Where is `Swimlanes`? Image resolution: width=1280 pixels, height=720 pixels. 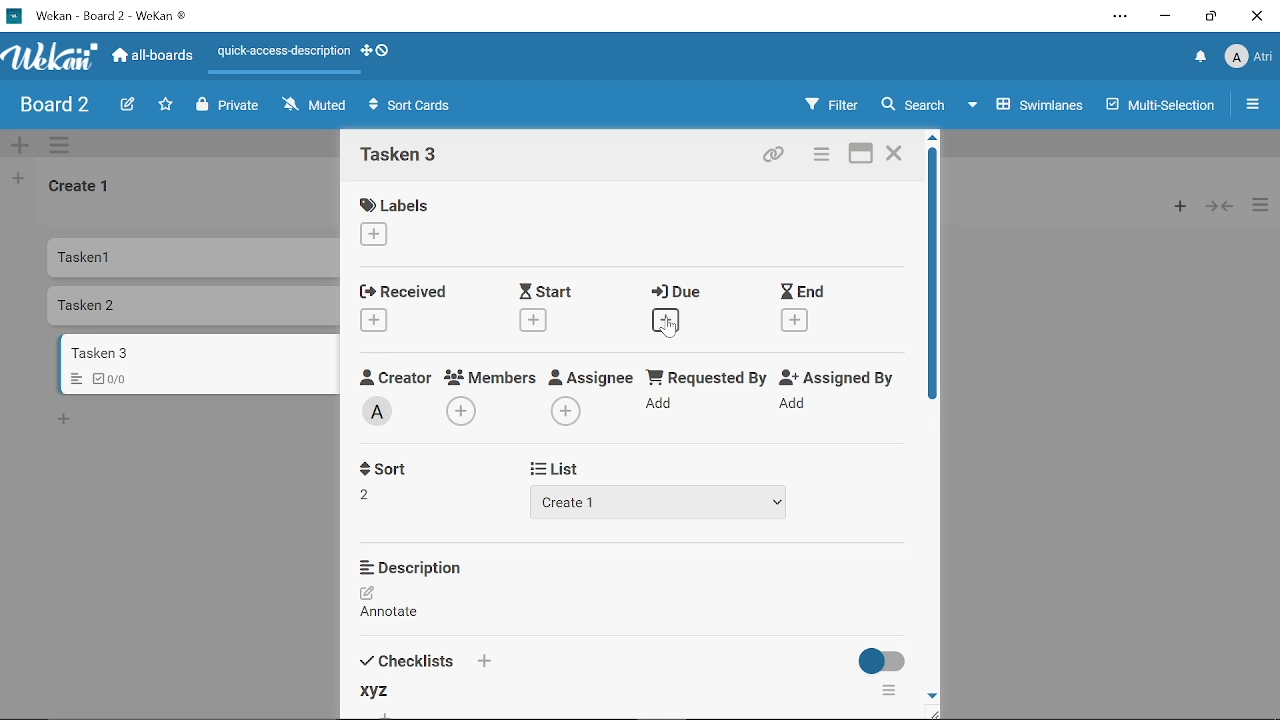 Swimlanes is located at coordinates (1027, 108).